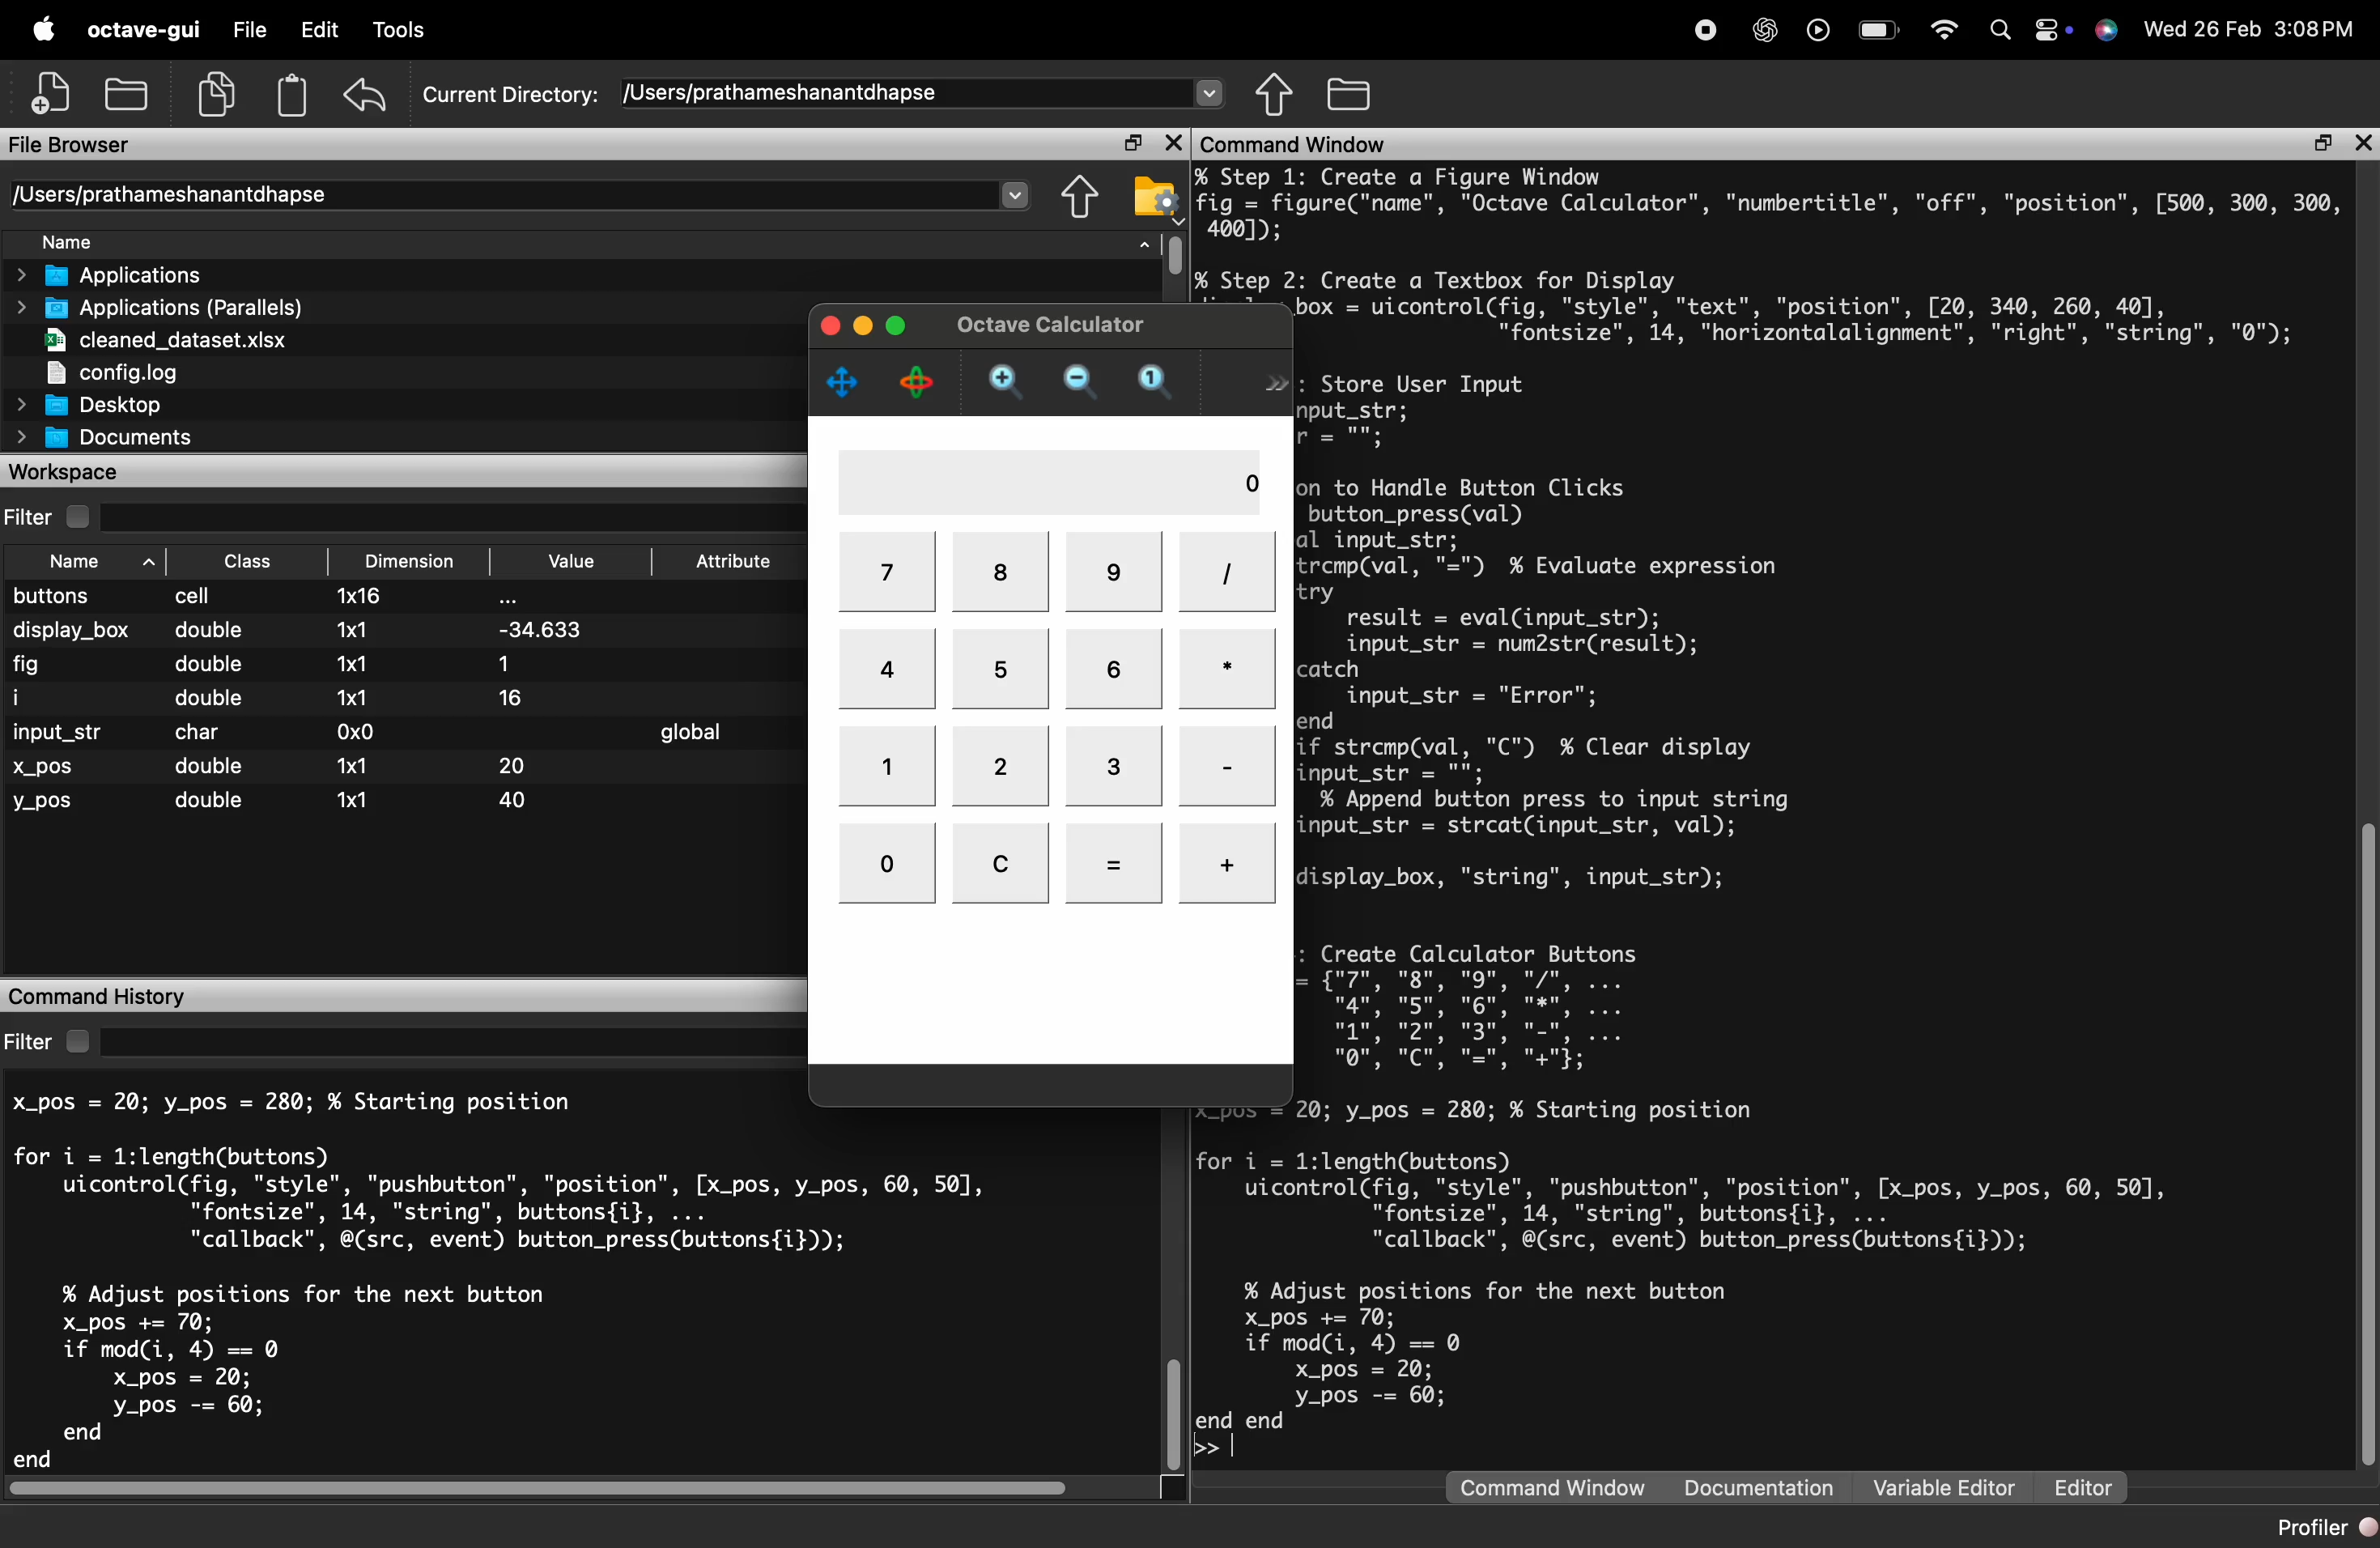 The image size is (2380, 1548). I want to click on 0, so click(890, 860).